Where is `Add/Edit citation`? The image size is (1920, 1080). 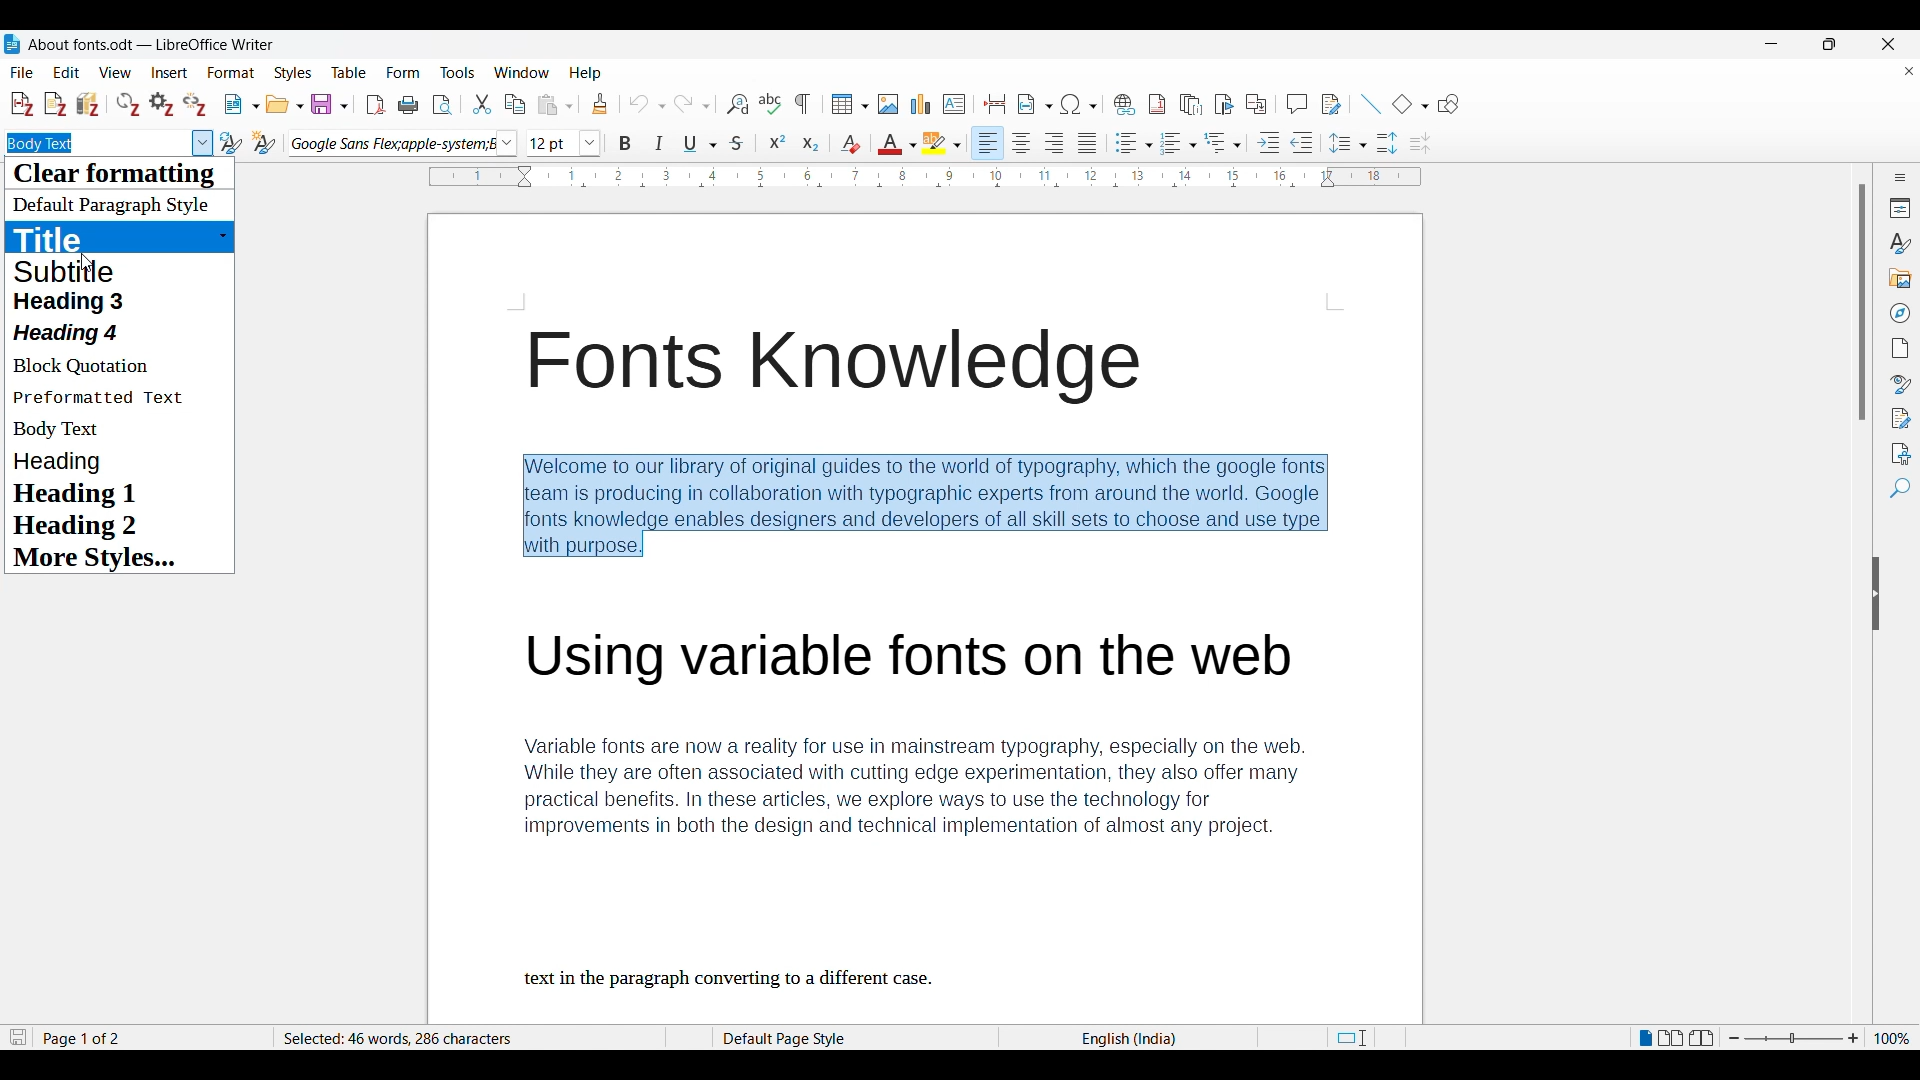 Add/Edit citation is located at coordinates (22, 104).